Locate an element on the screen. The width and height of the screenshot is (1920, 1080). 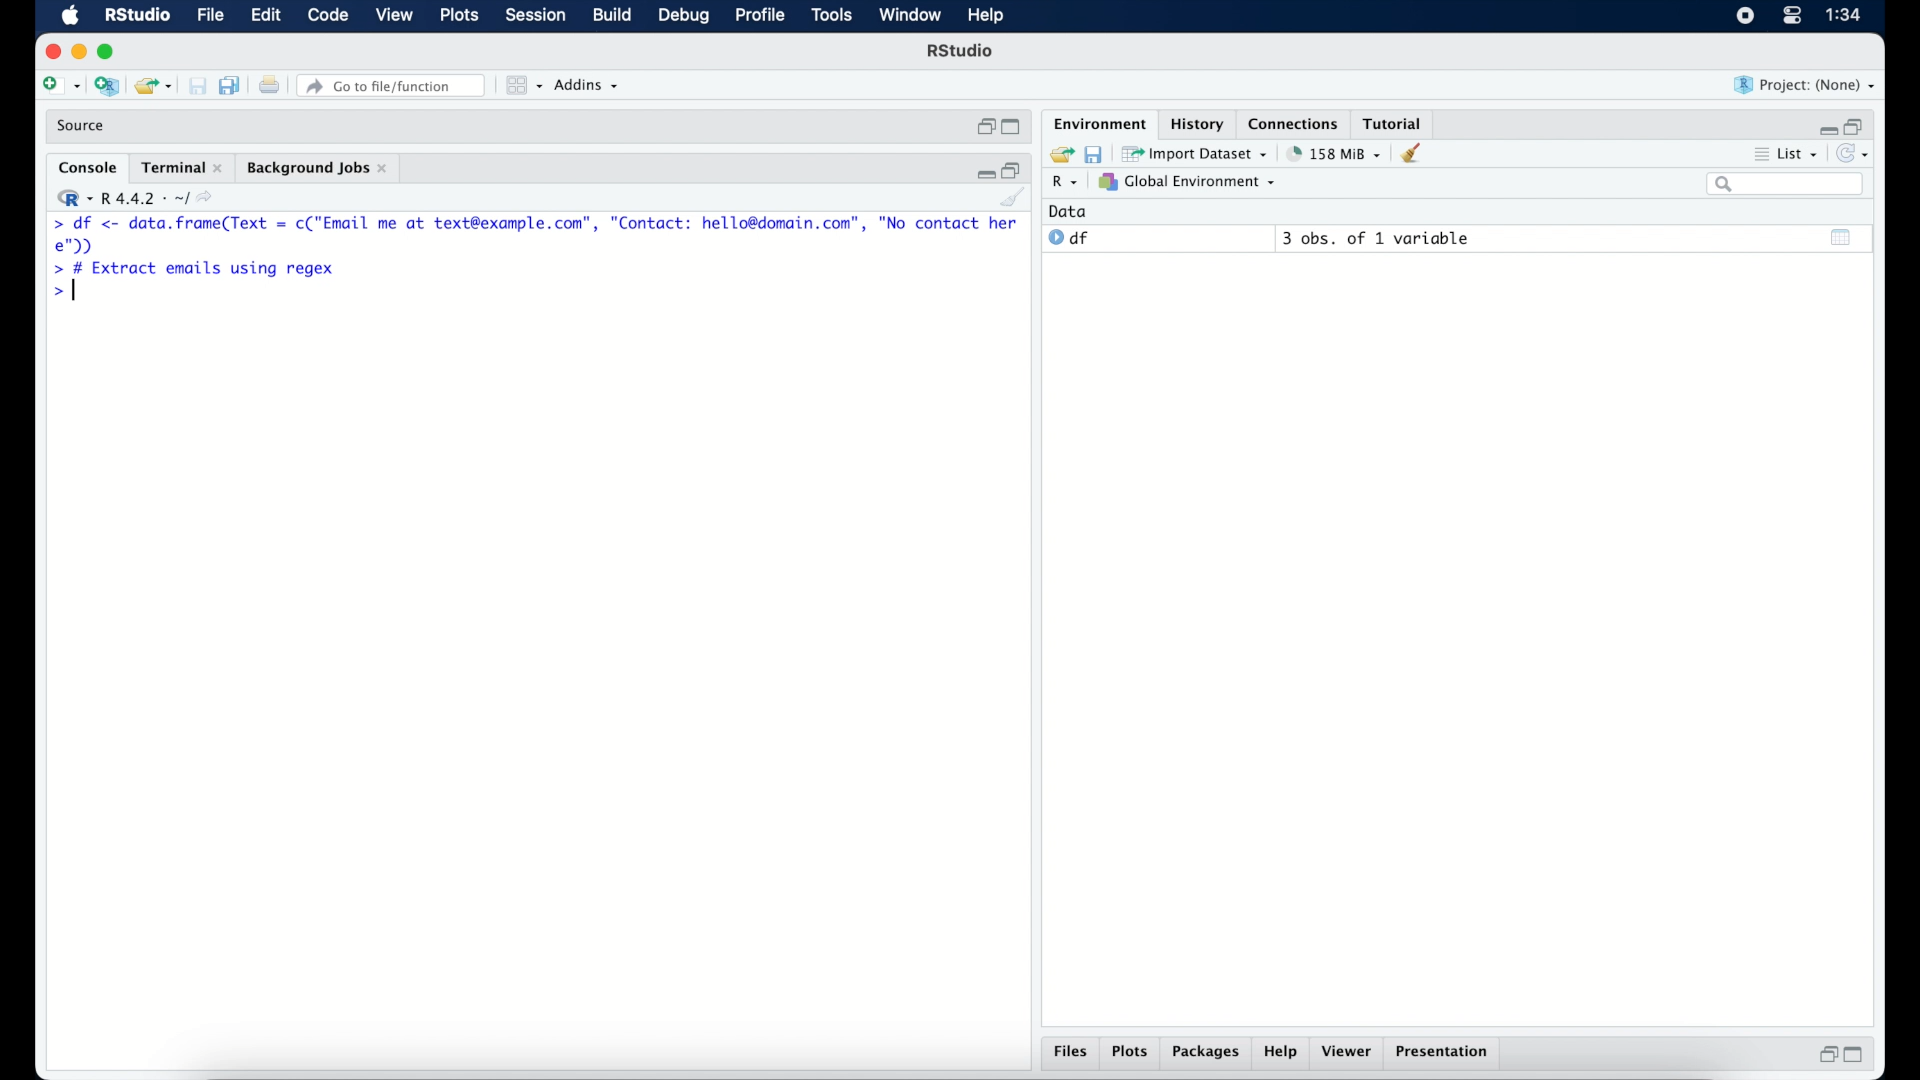
R 4.4.2 is located at coordinates (139, 198).